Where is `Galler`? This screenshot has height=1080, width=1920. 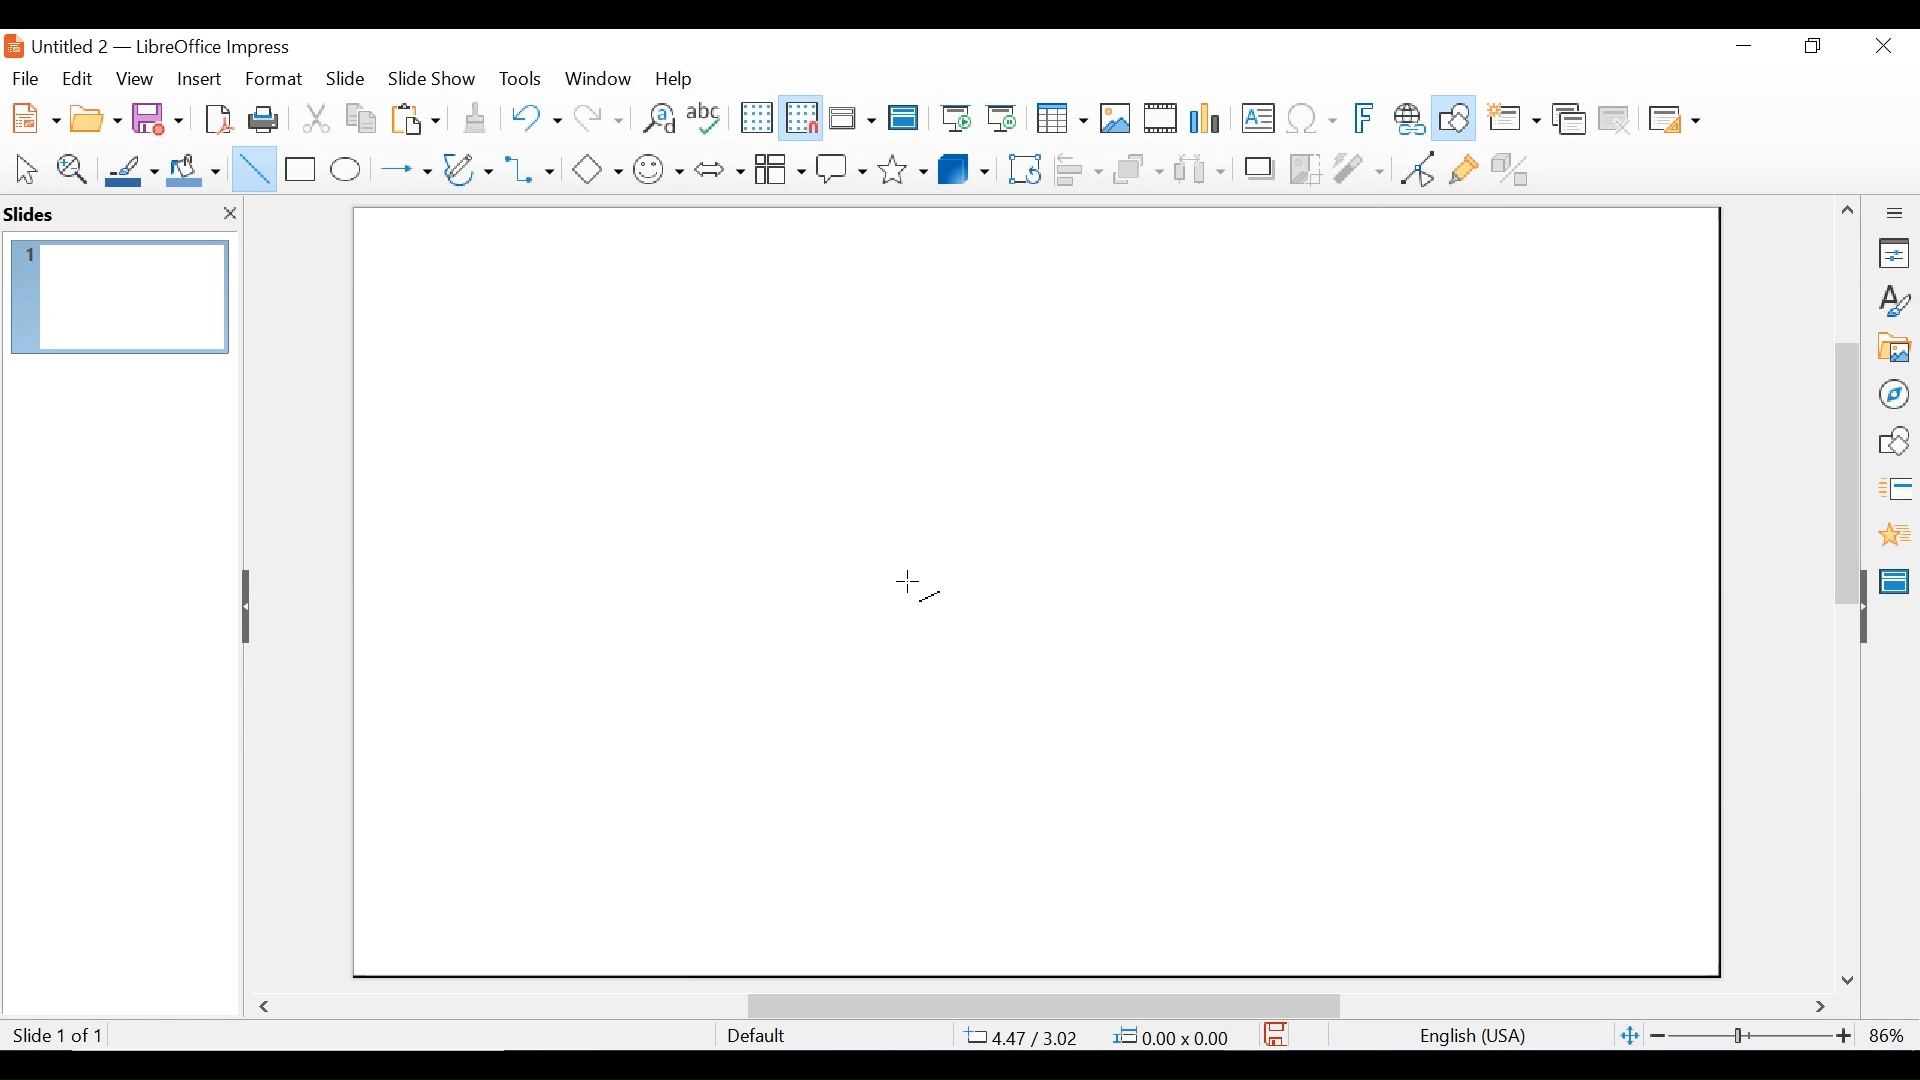 Galler is located at coordinates (1893, 349).